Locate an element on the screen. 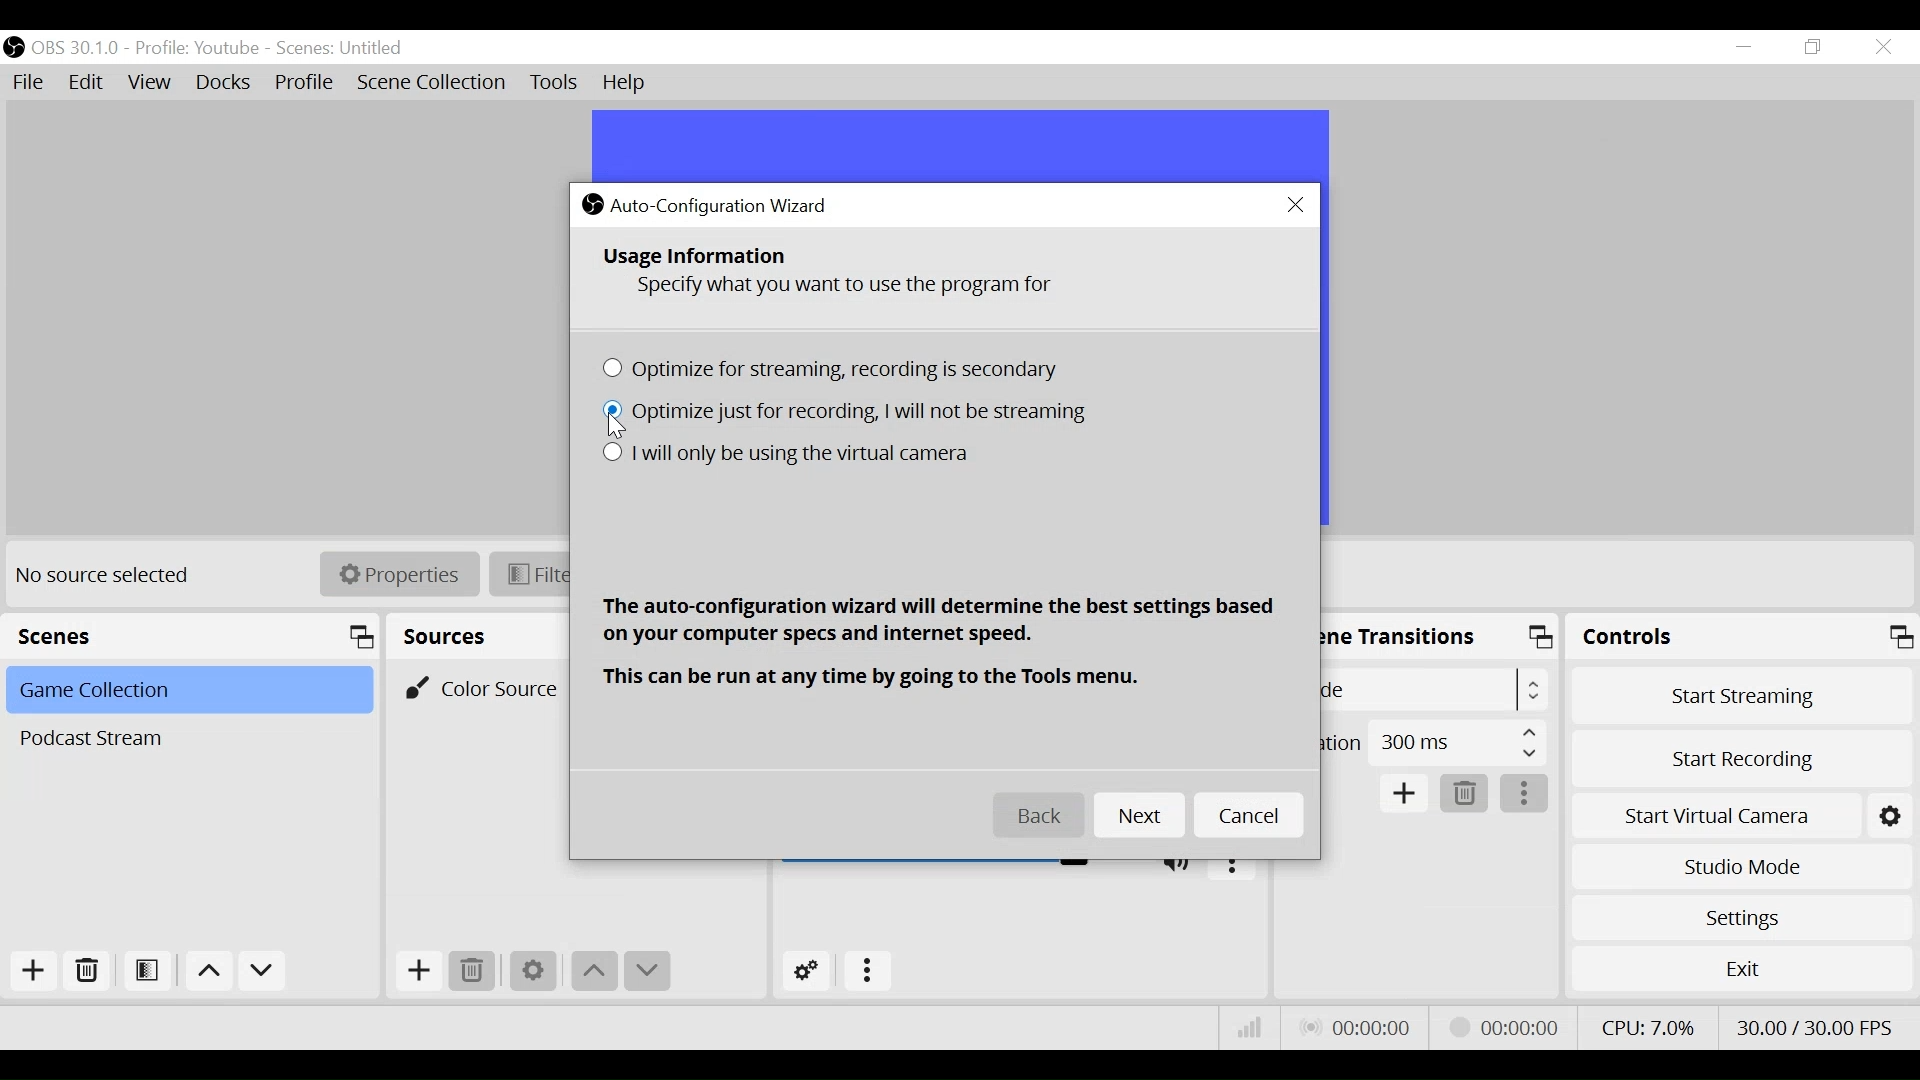 This screenshot has height=1080, width=1920. scene is located at coordinates (341, 49).